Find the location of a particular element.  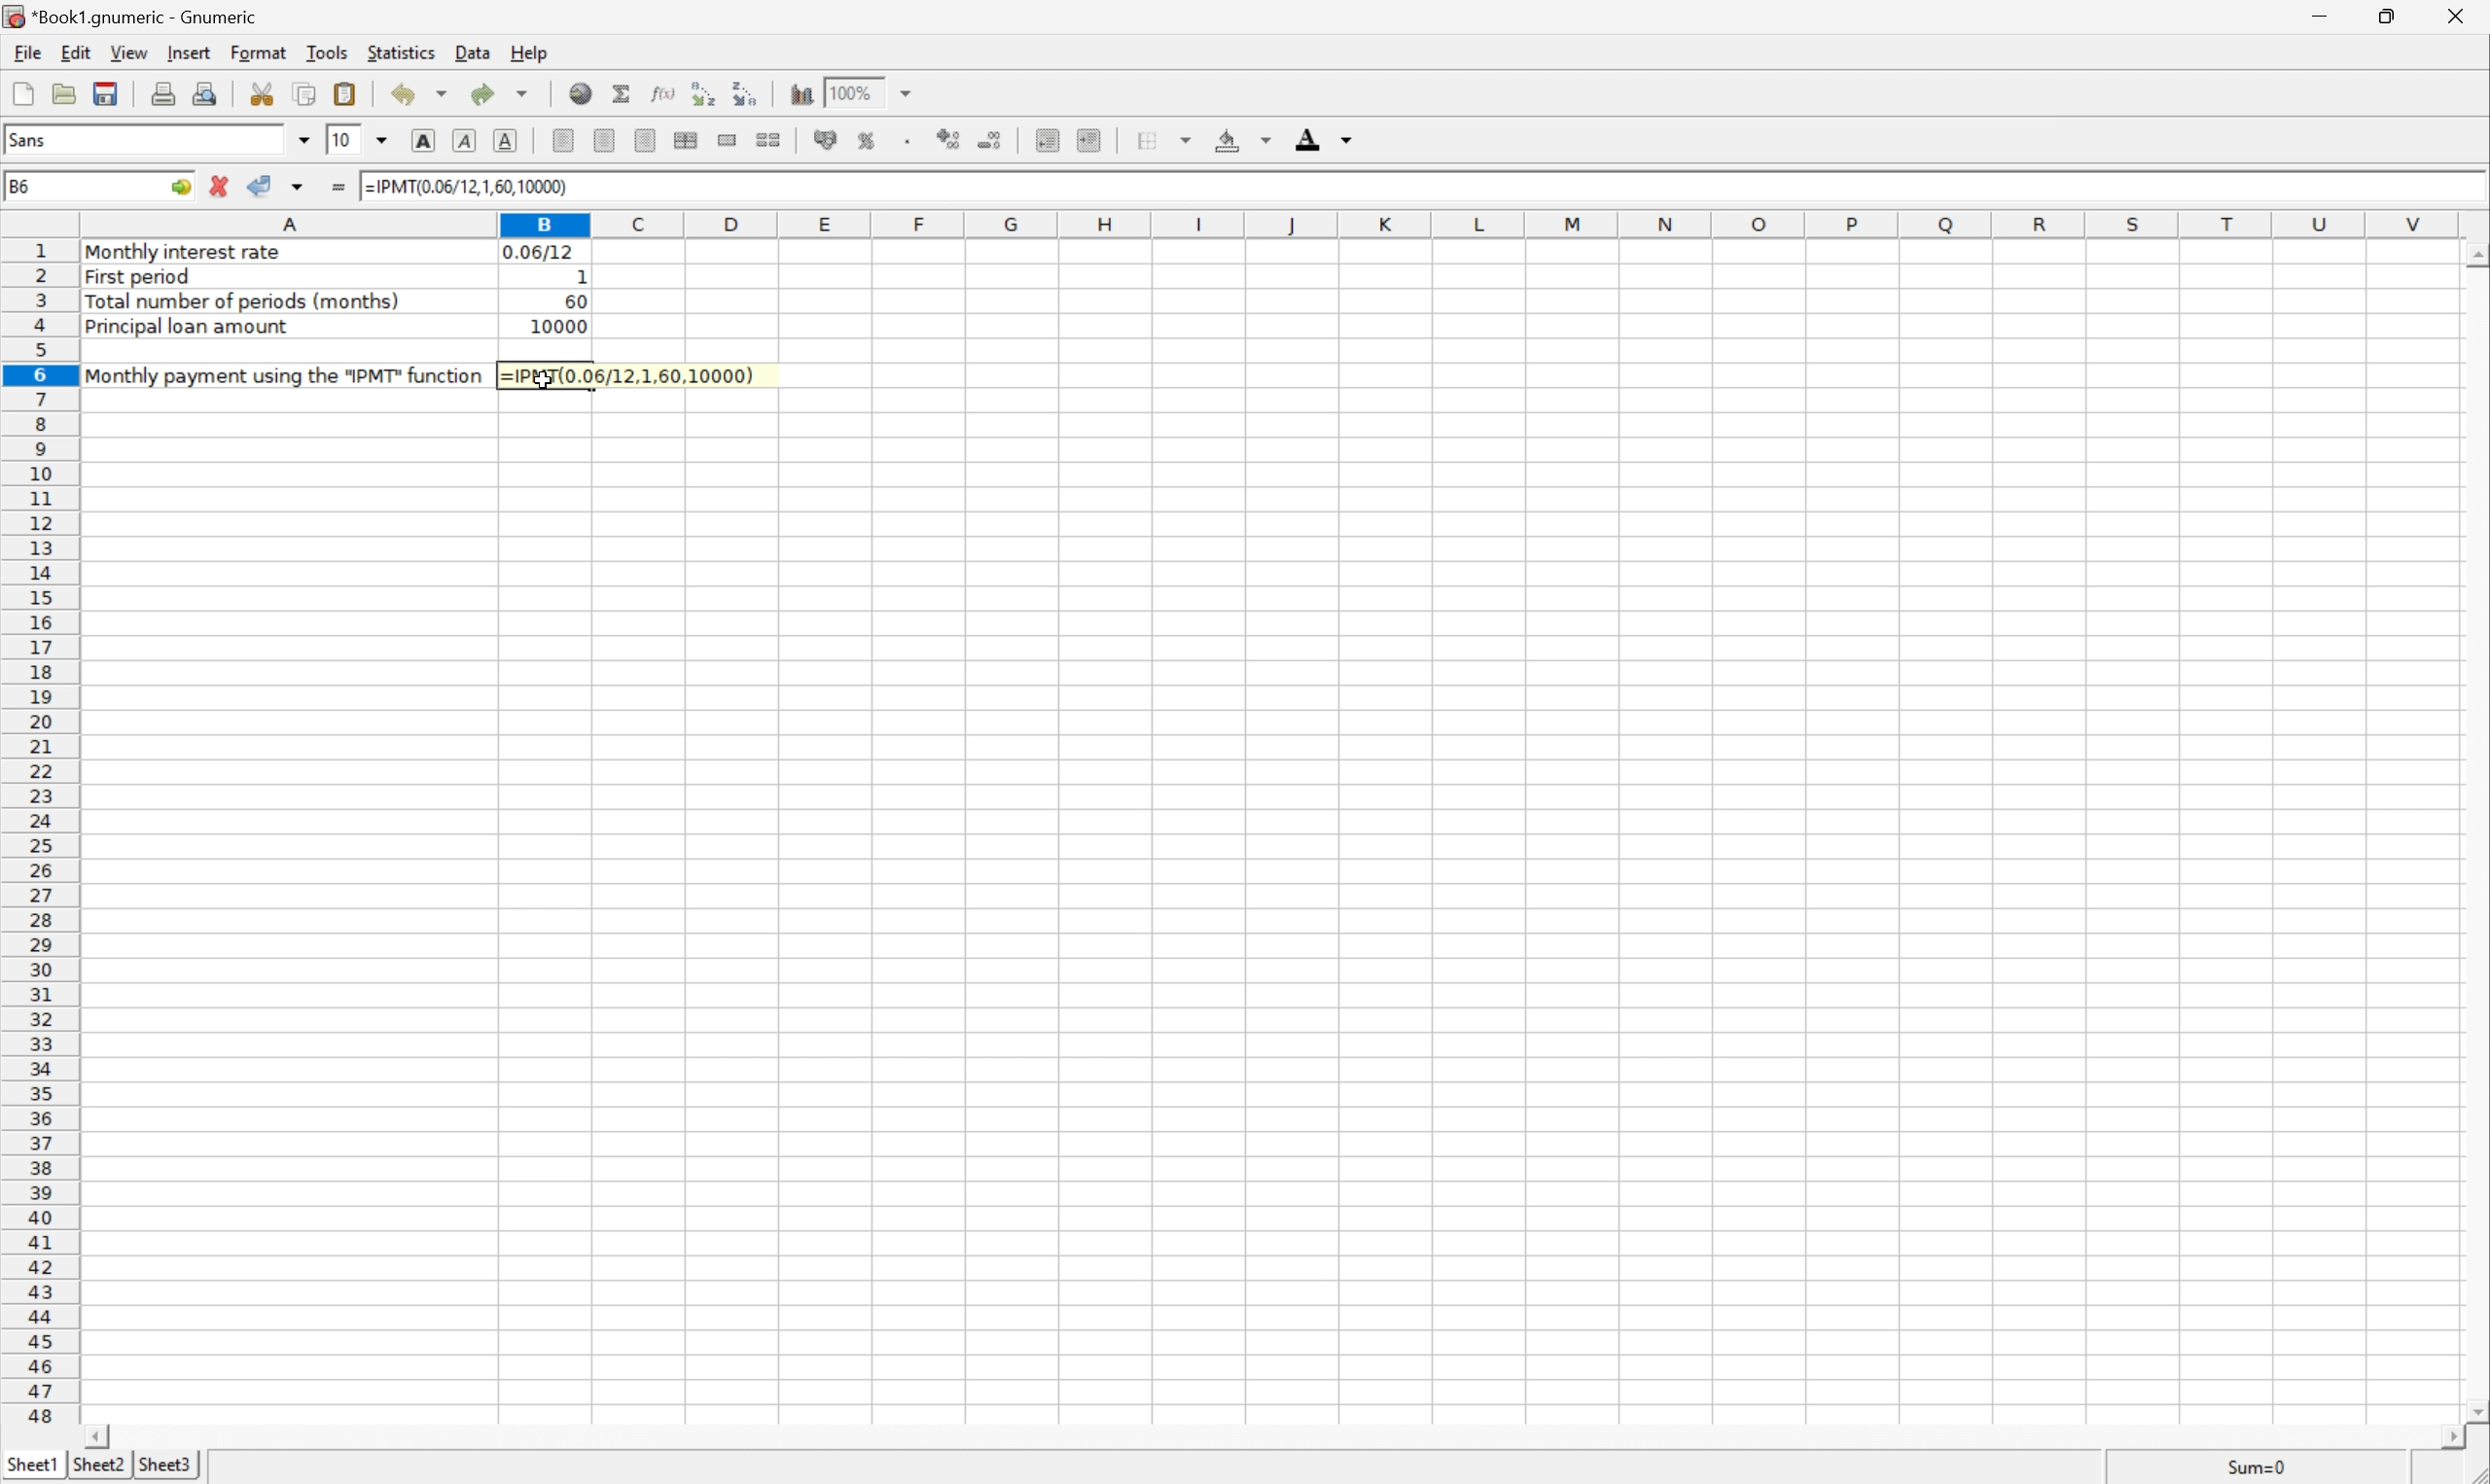

Bold is located at coordinates (423, 137).